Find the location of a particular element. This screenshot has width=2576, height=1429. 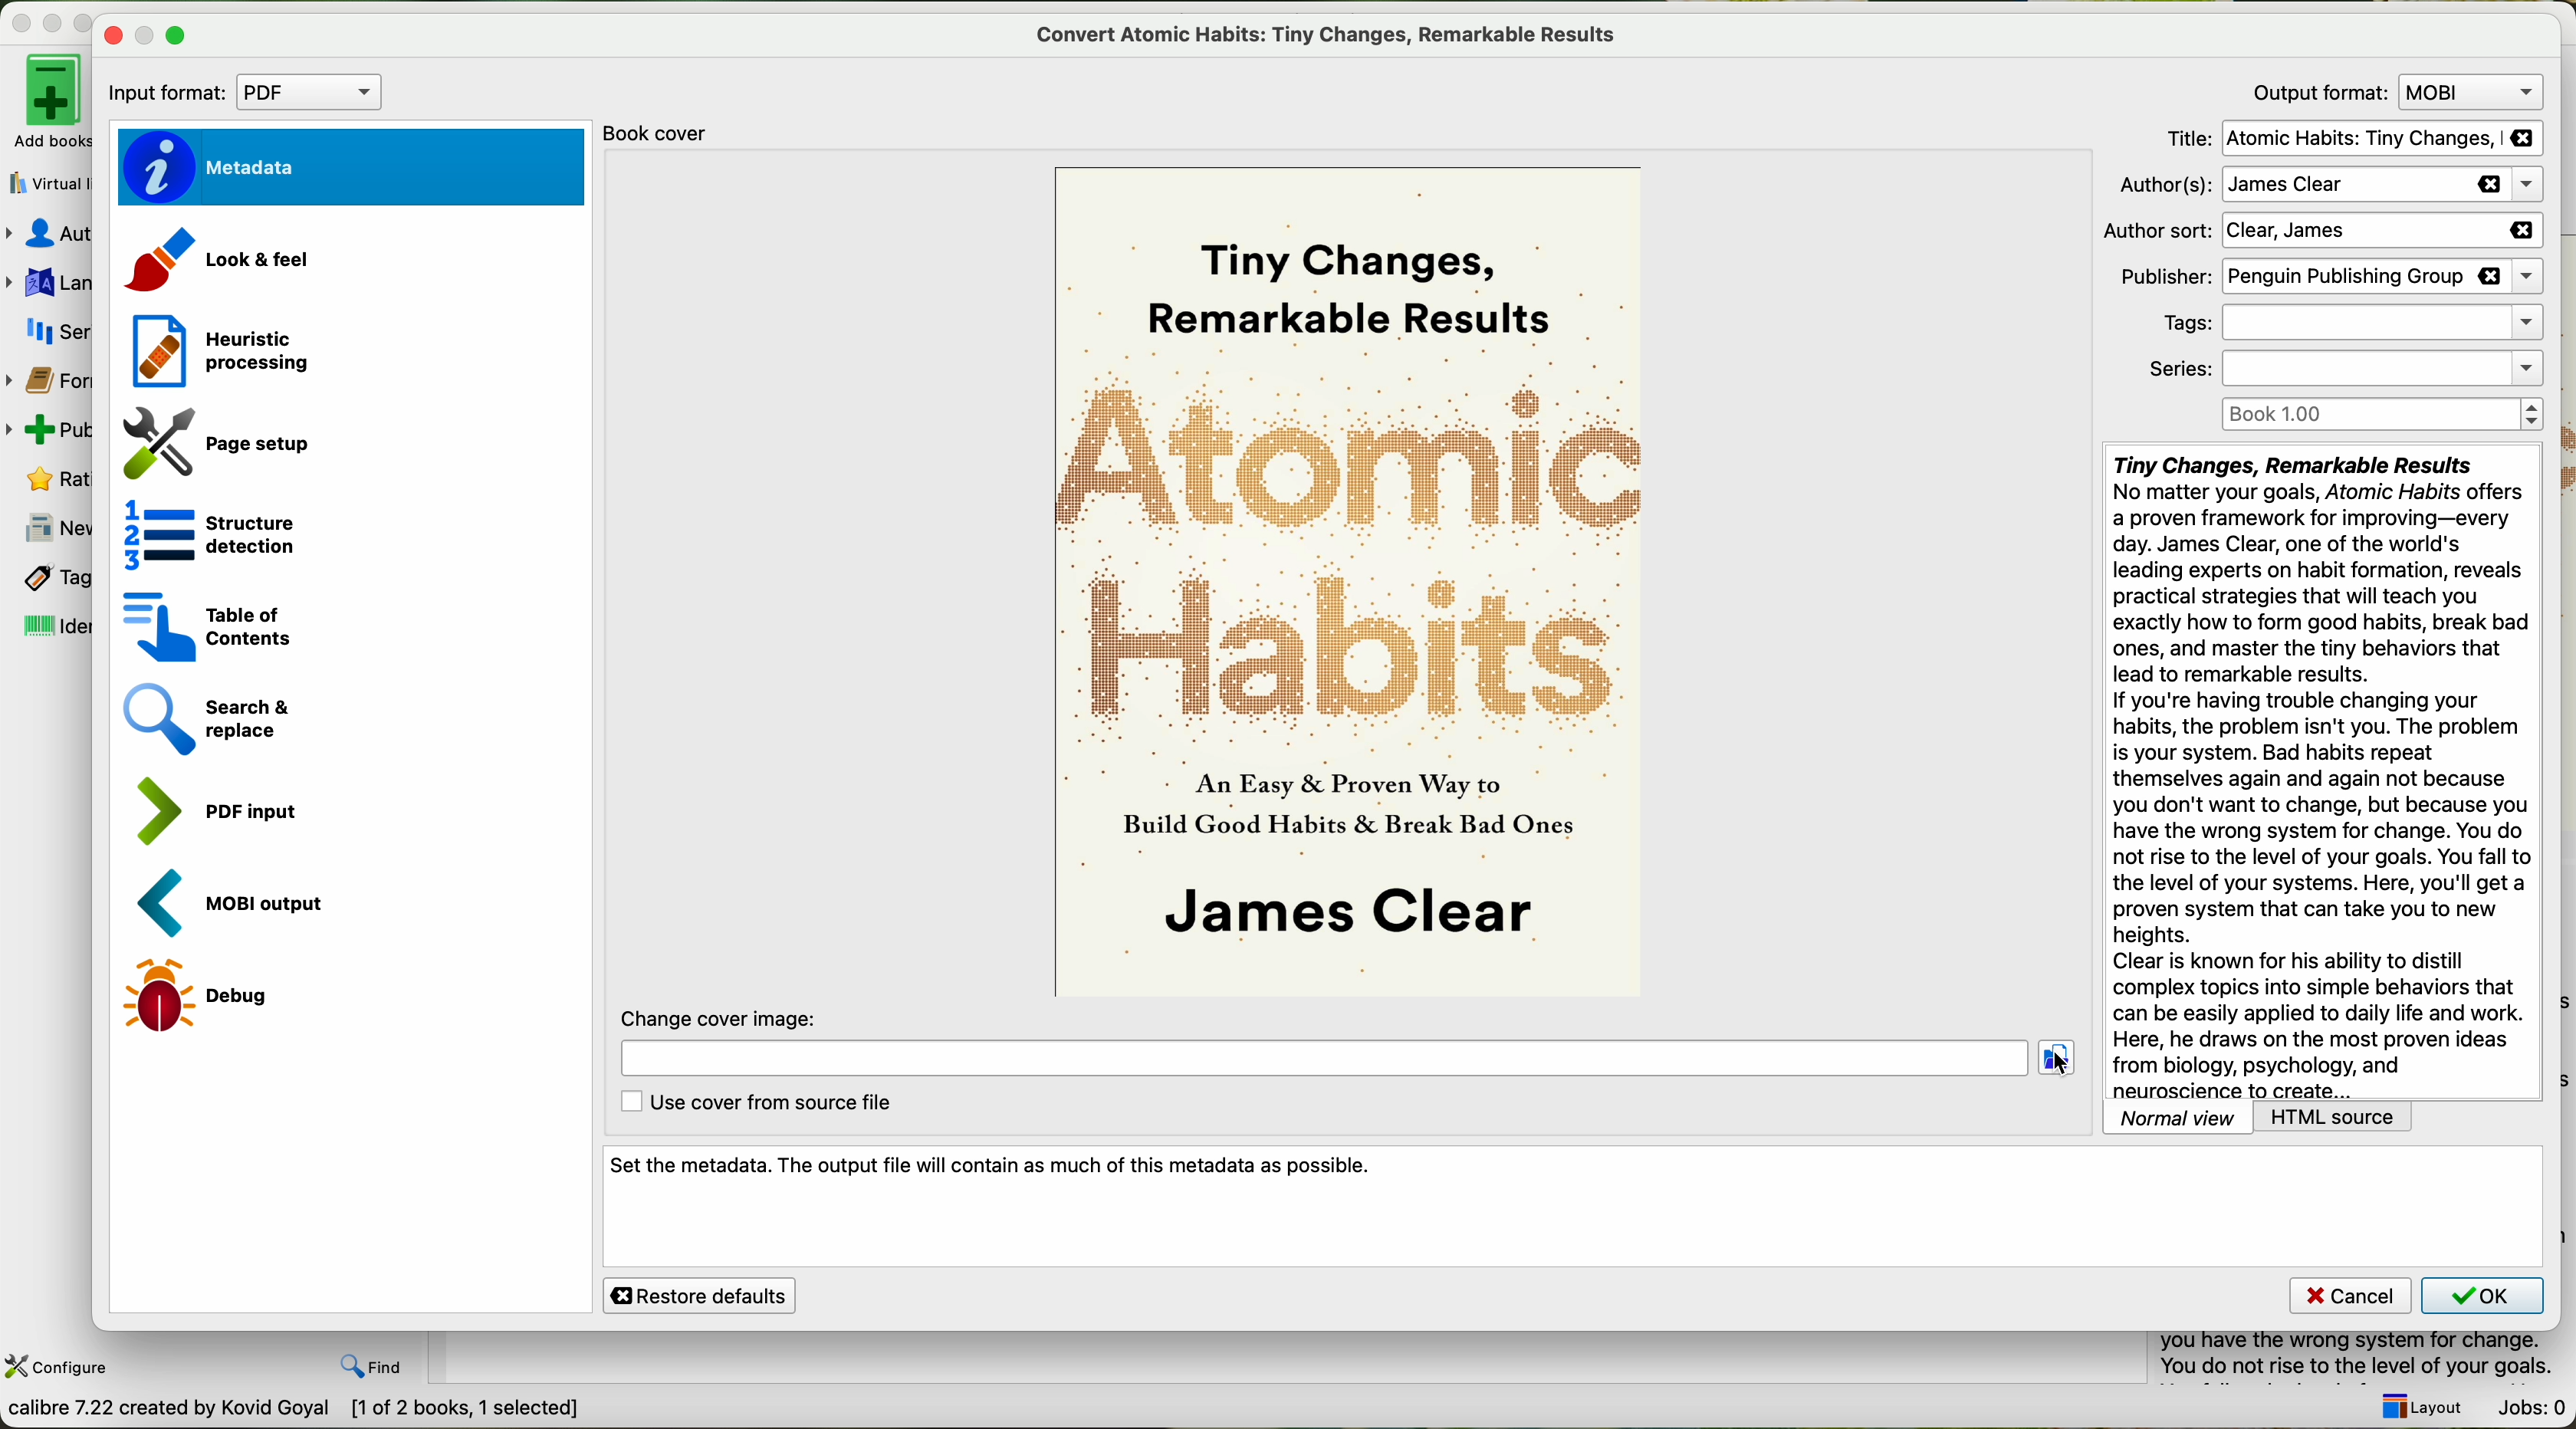

click on folder location is located at coordinates (2062, 1059).